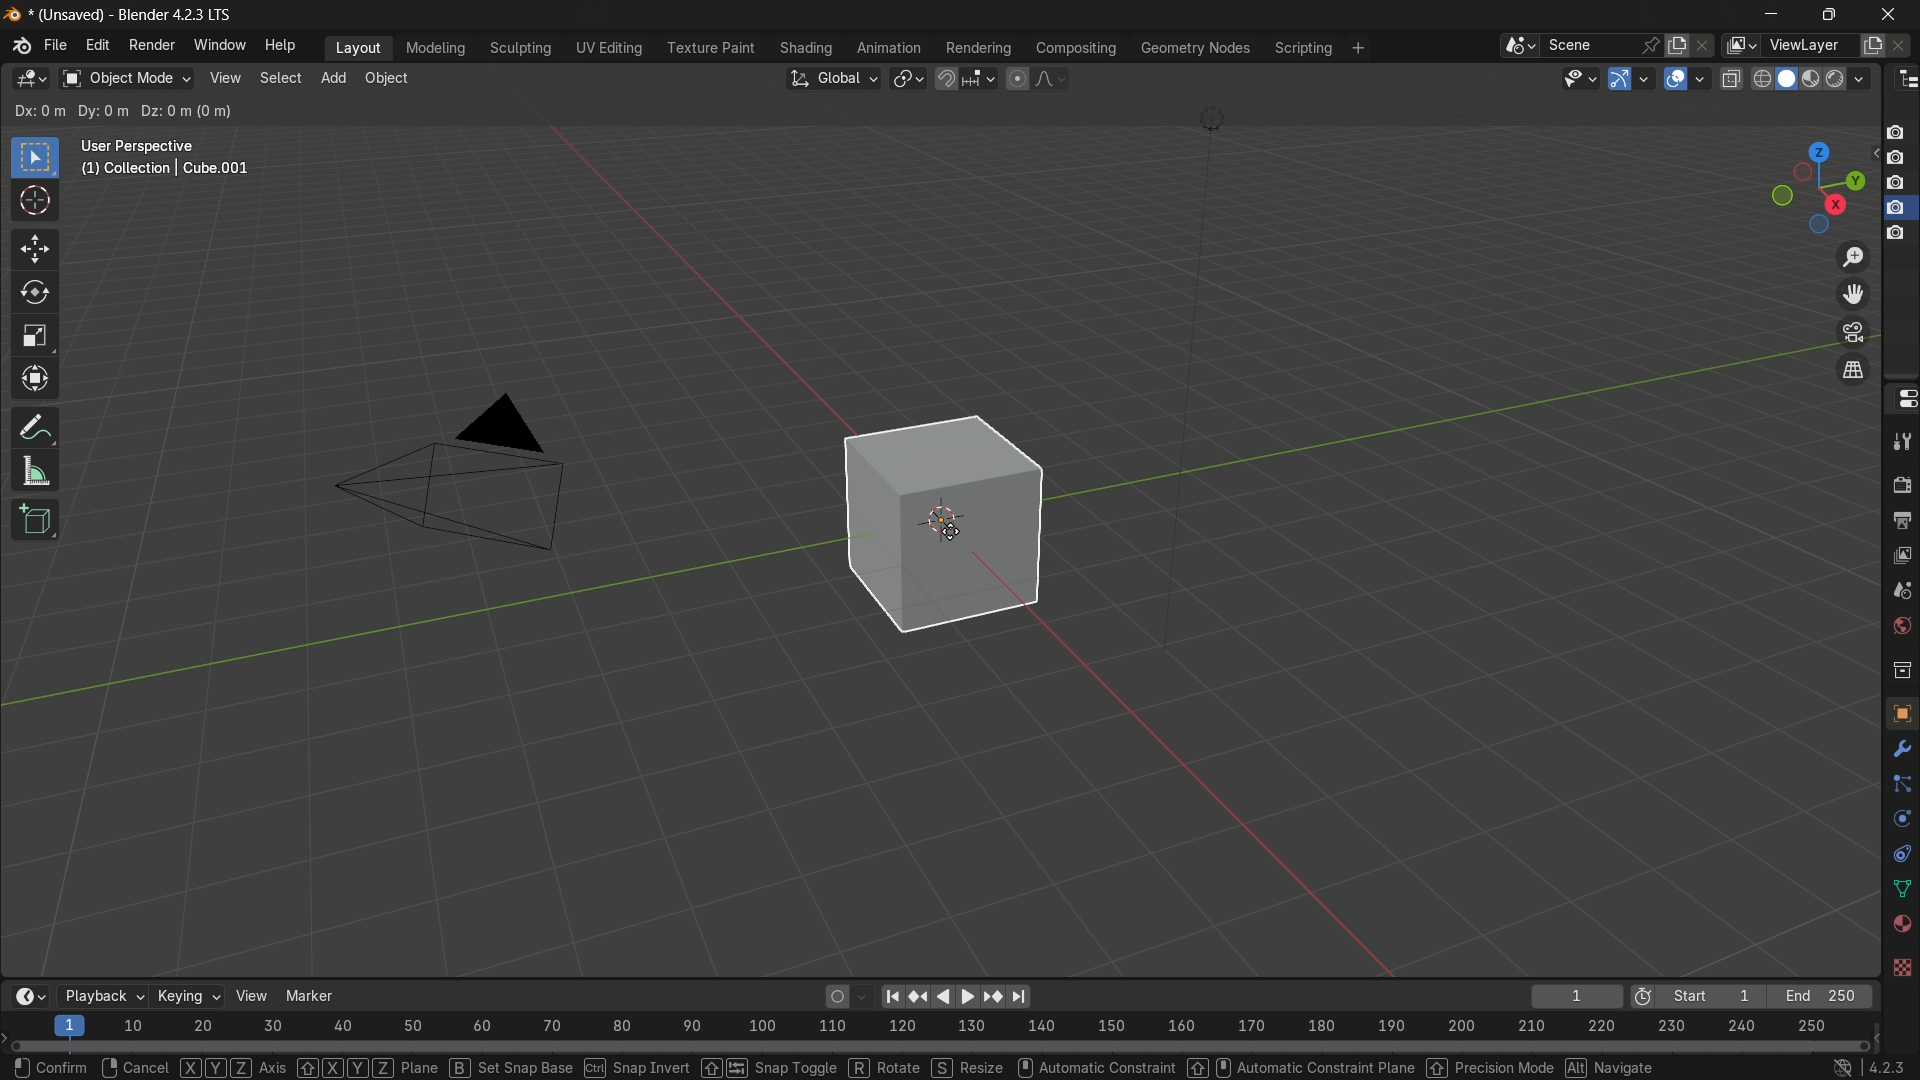 The width and height of the screenshot is (1920, 1080). Describe the element at coordinates (1901, 442) in the screenshot. I see `tools` at that location.